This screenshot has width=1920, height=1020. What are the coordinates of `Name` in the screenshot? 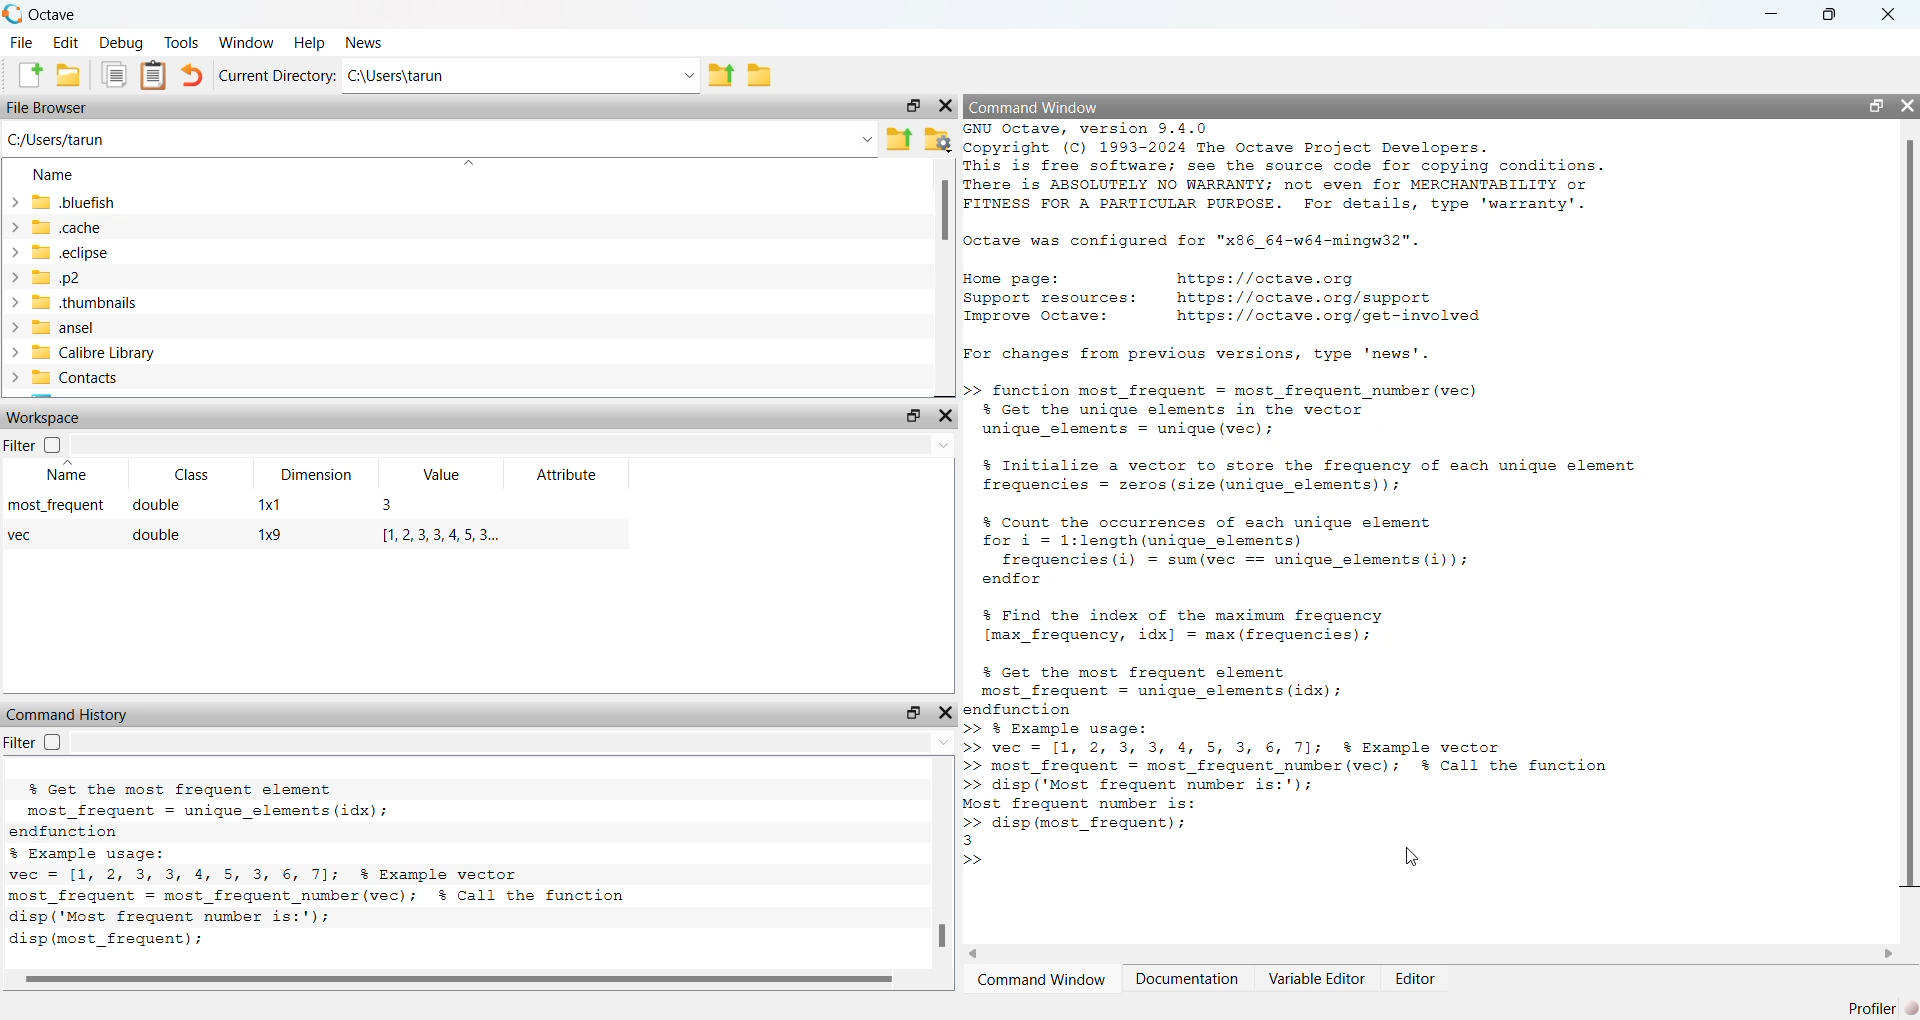 It's located at (50, 174).